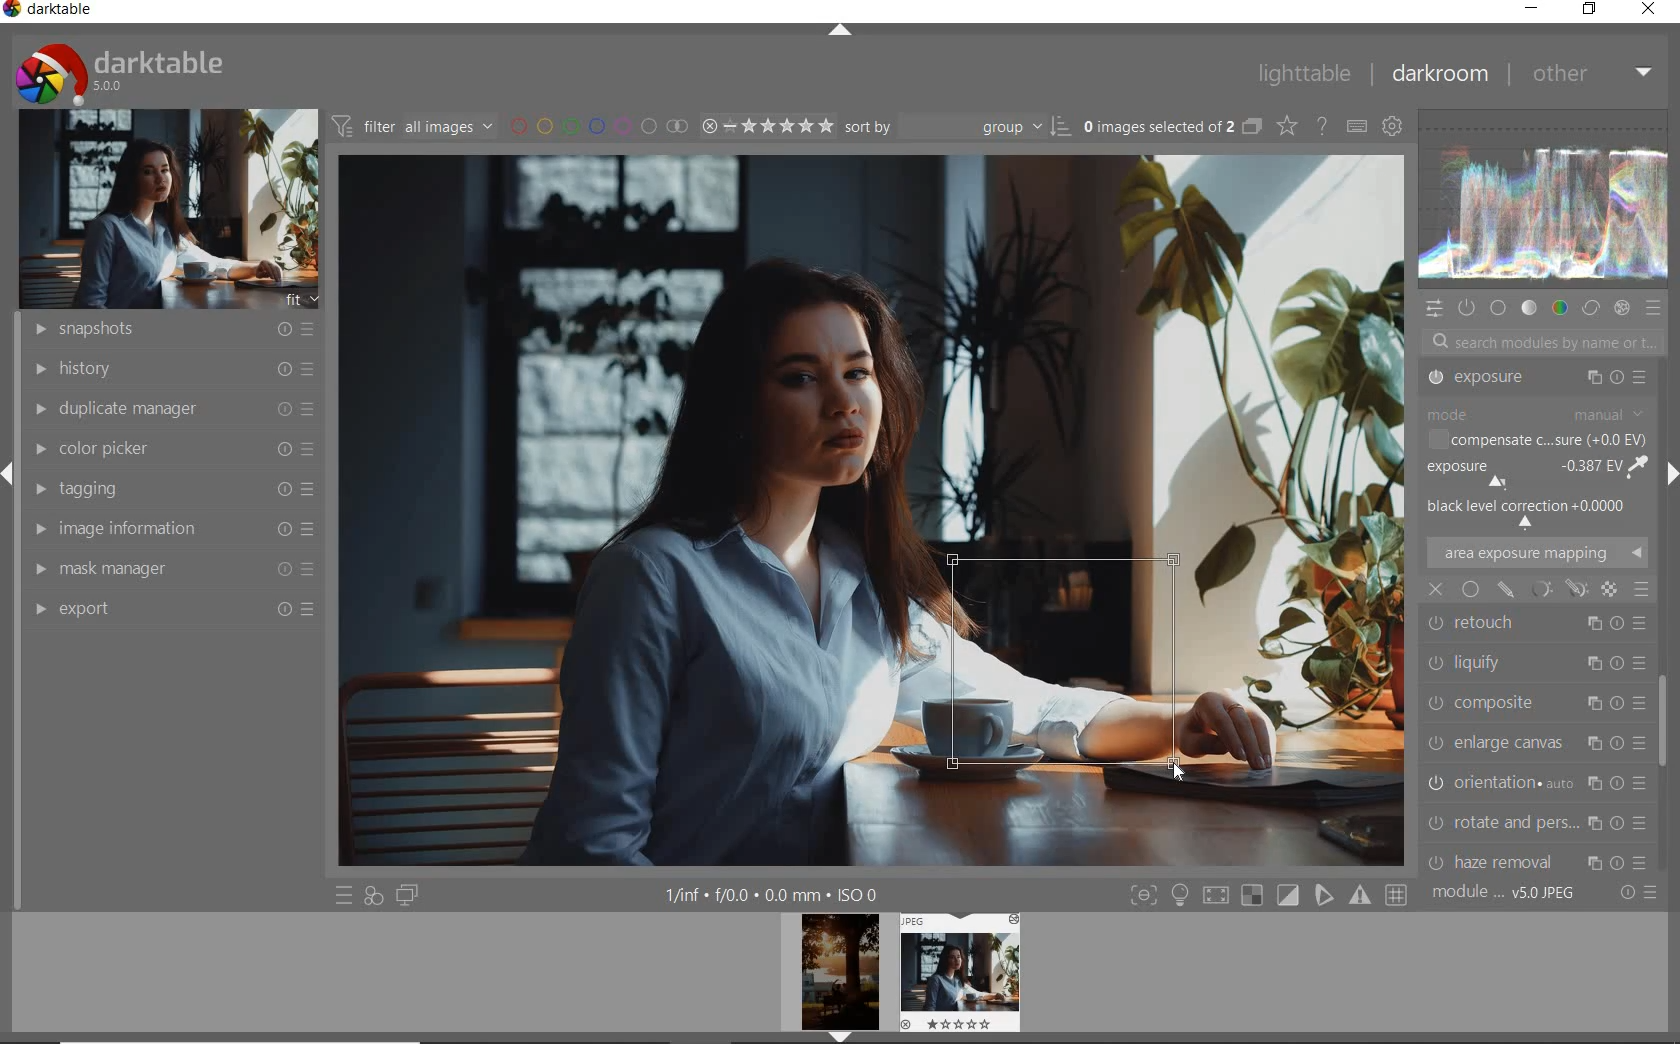 The height and width of the screenshot is (1044, 1680). Describe the element at coordinates (175, 445) in the screenshot. I see `COLOR PICKER` at that location.